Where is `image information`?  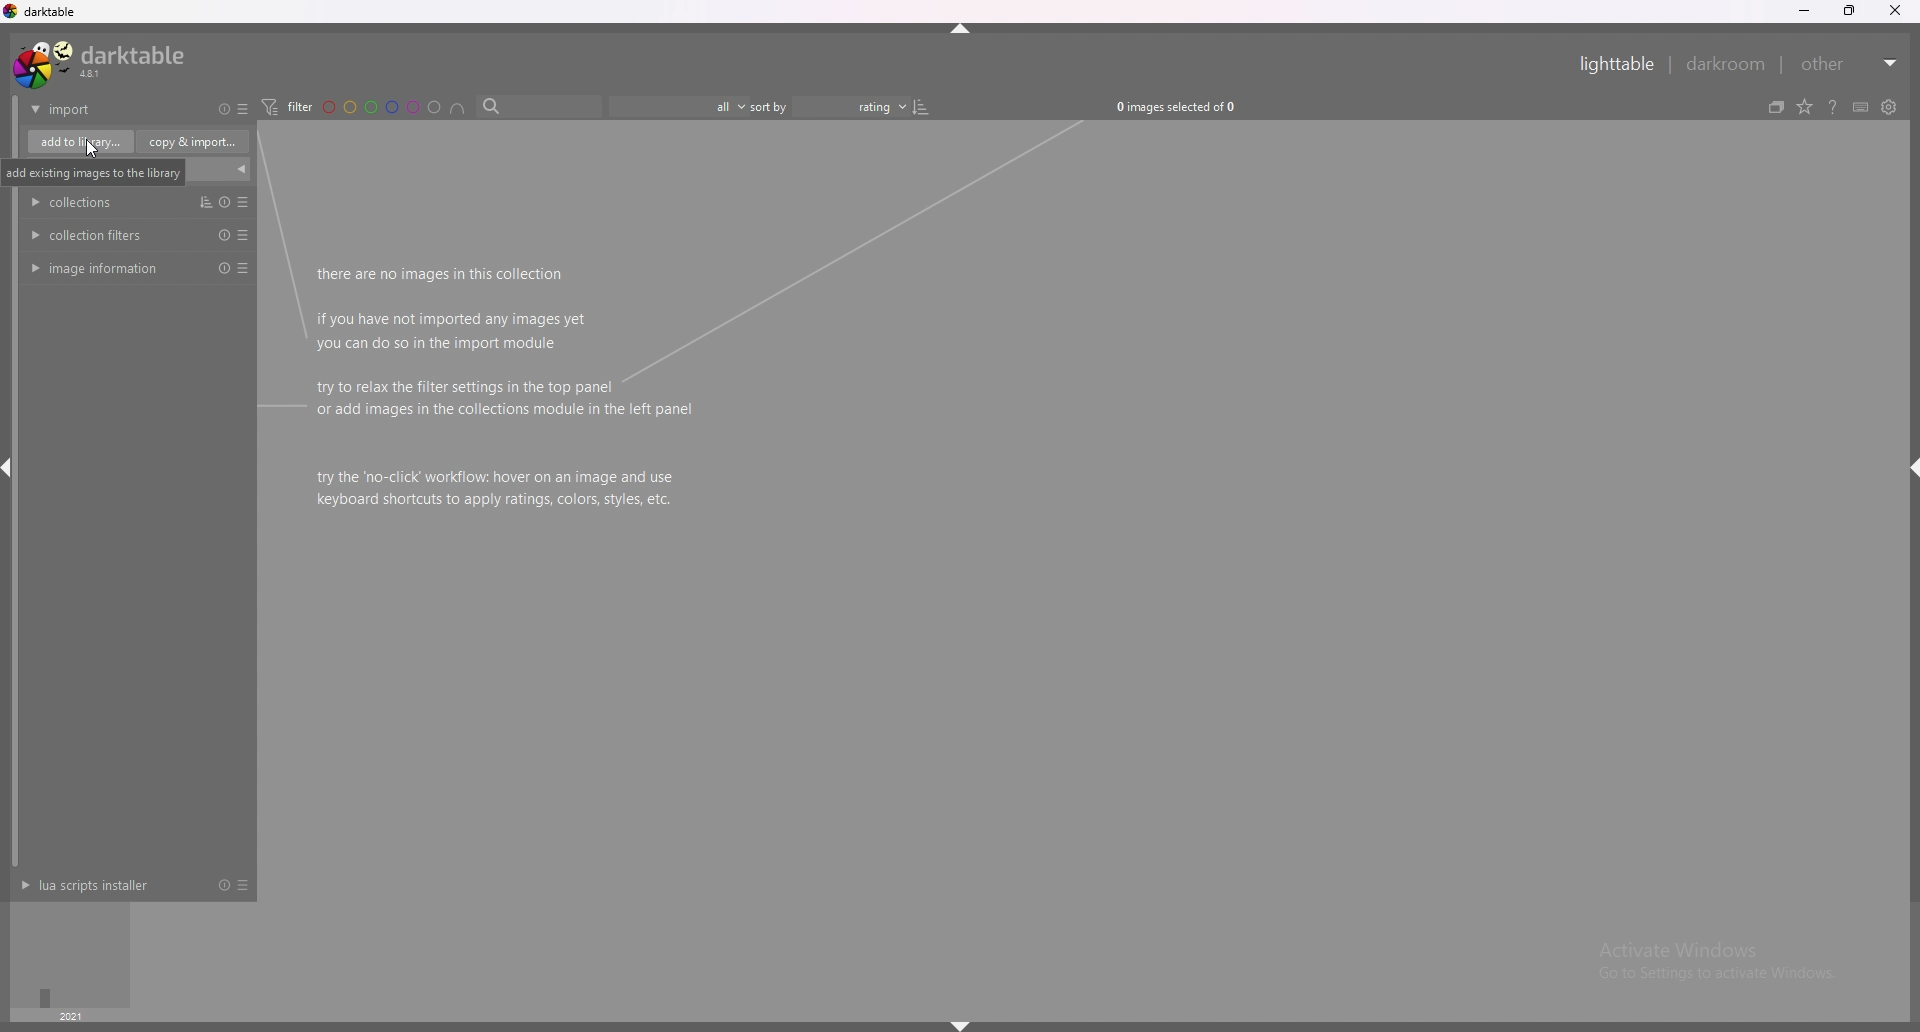
image information is located at coordinates (99, 270).